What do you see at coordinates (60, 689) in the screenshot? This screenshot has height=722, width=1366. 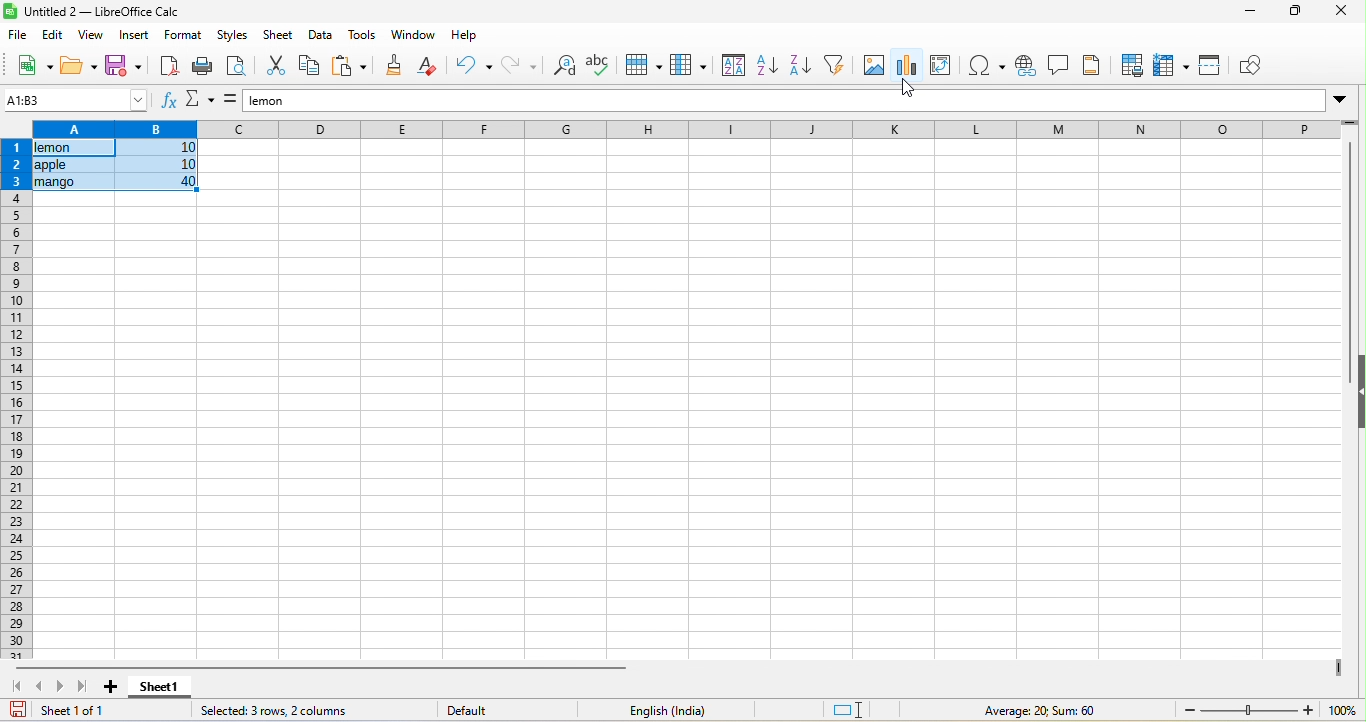 I see `scroll to next slheet` at bounding box center [60, 689].